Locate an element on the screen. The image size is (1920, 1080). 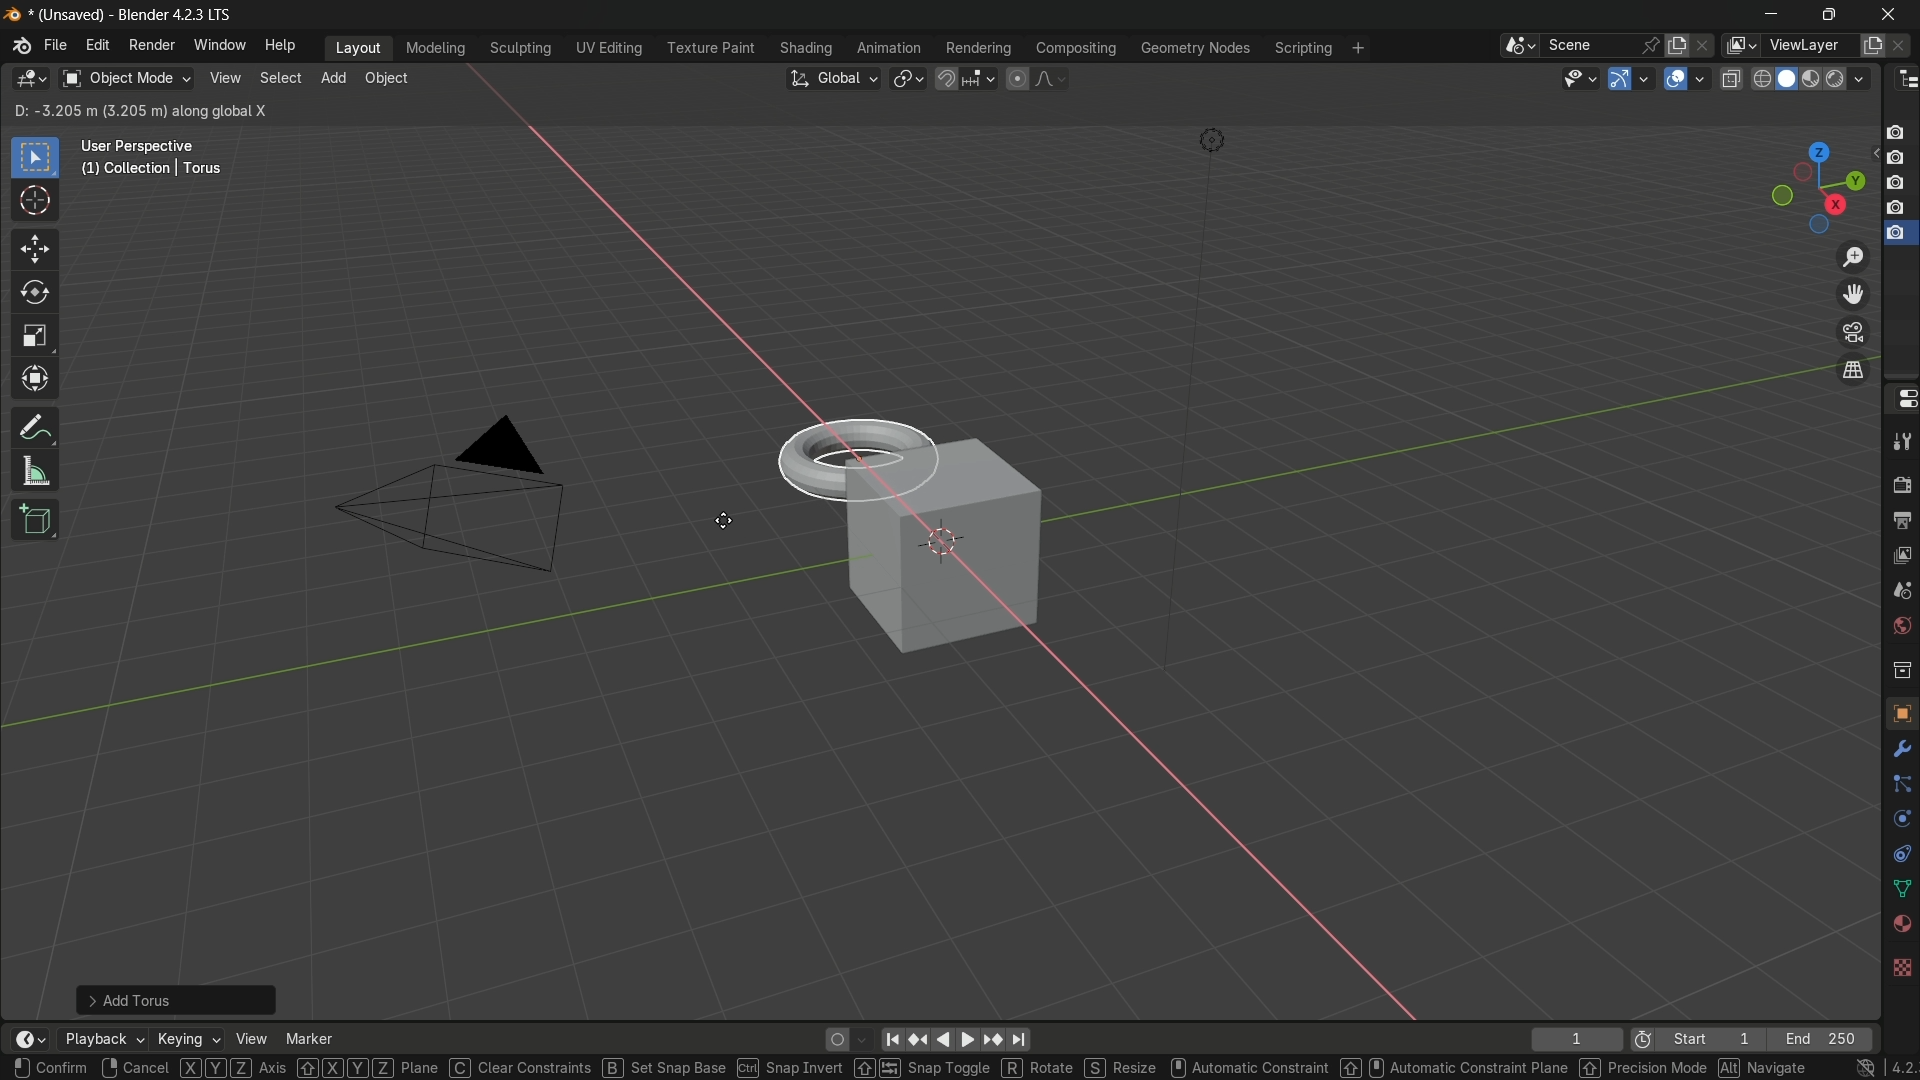
confirm is located at coordinates (52, 1066).